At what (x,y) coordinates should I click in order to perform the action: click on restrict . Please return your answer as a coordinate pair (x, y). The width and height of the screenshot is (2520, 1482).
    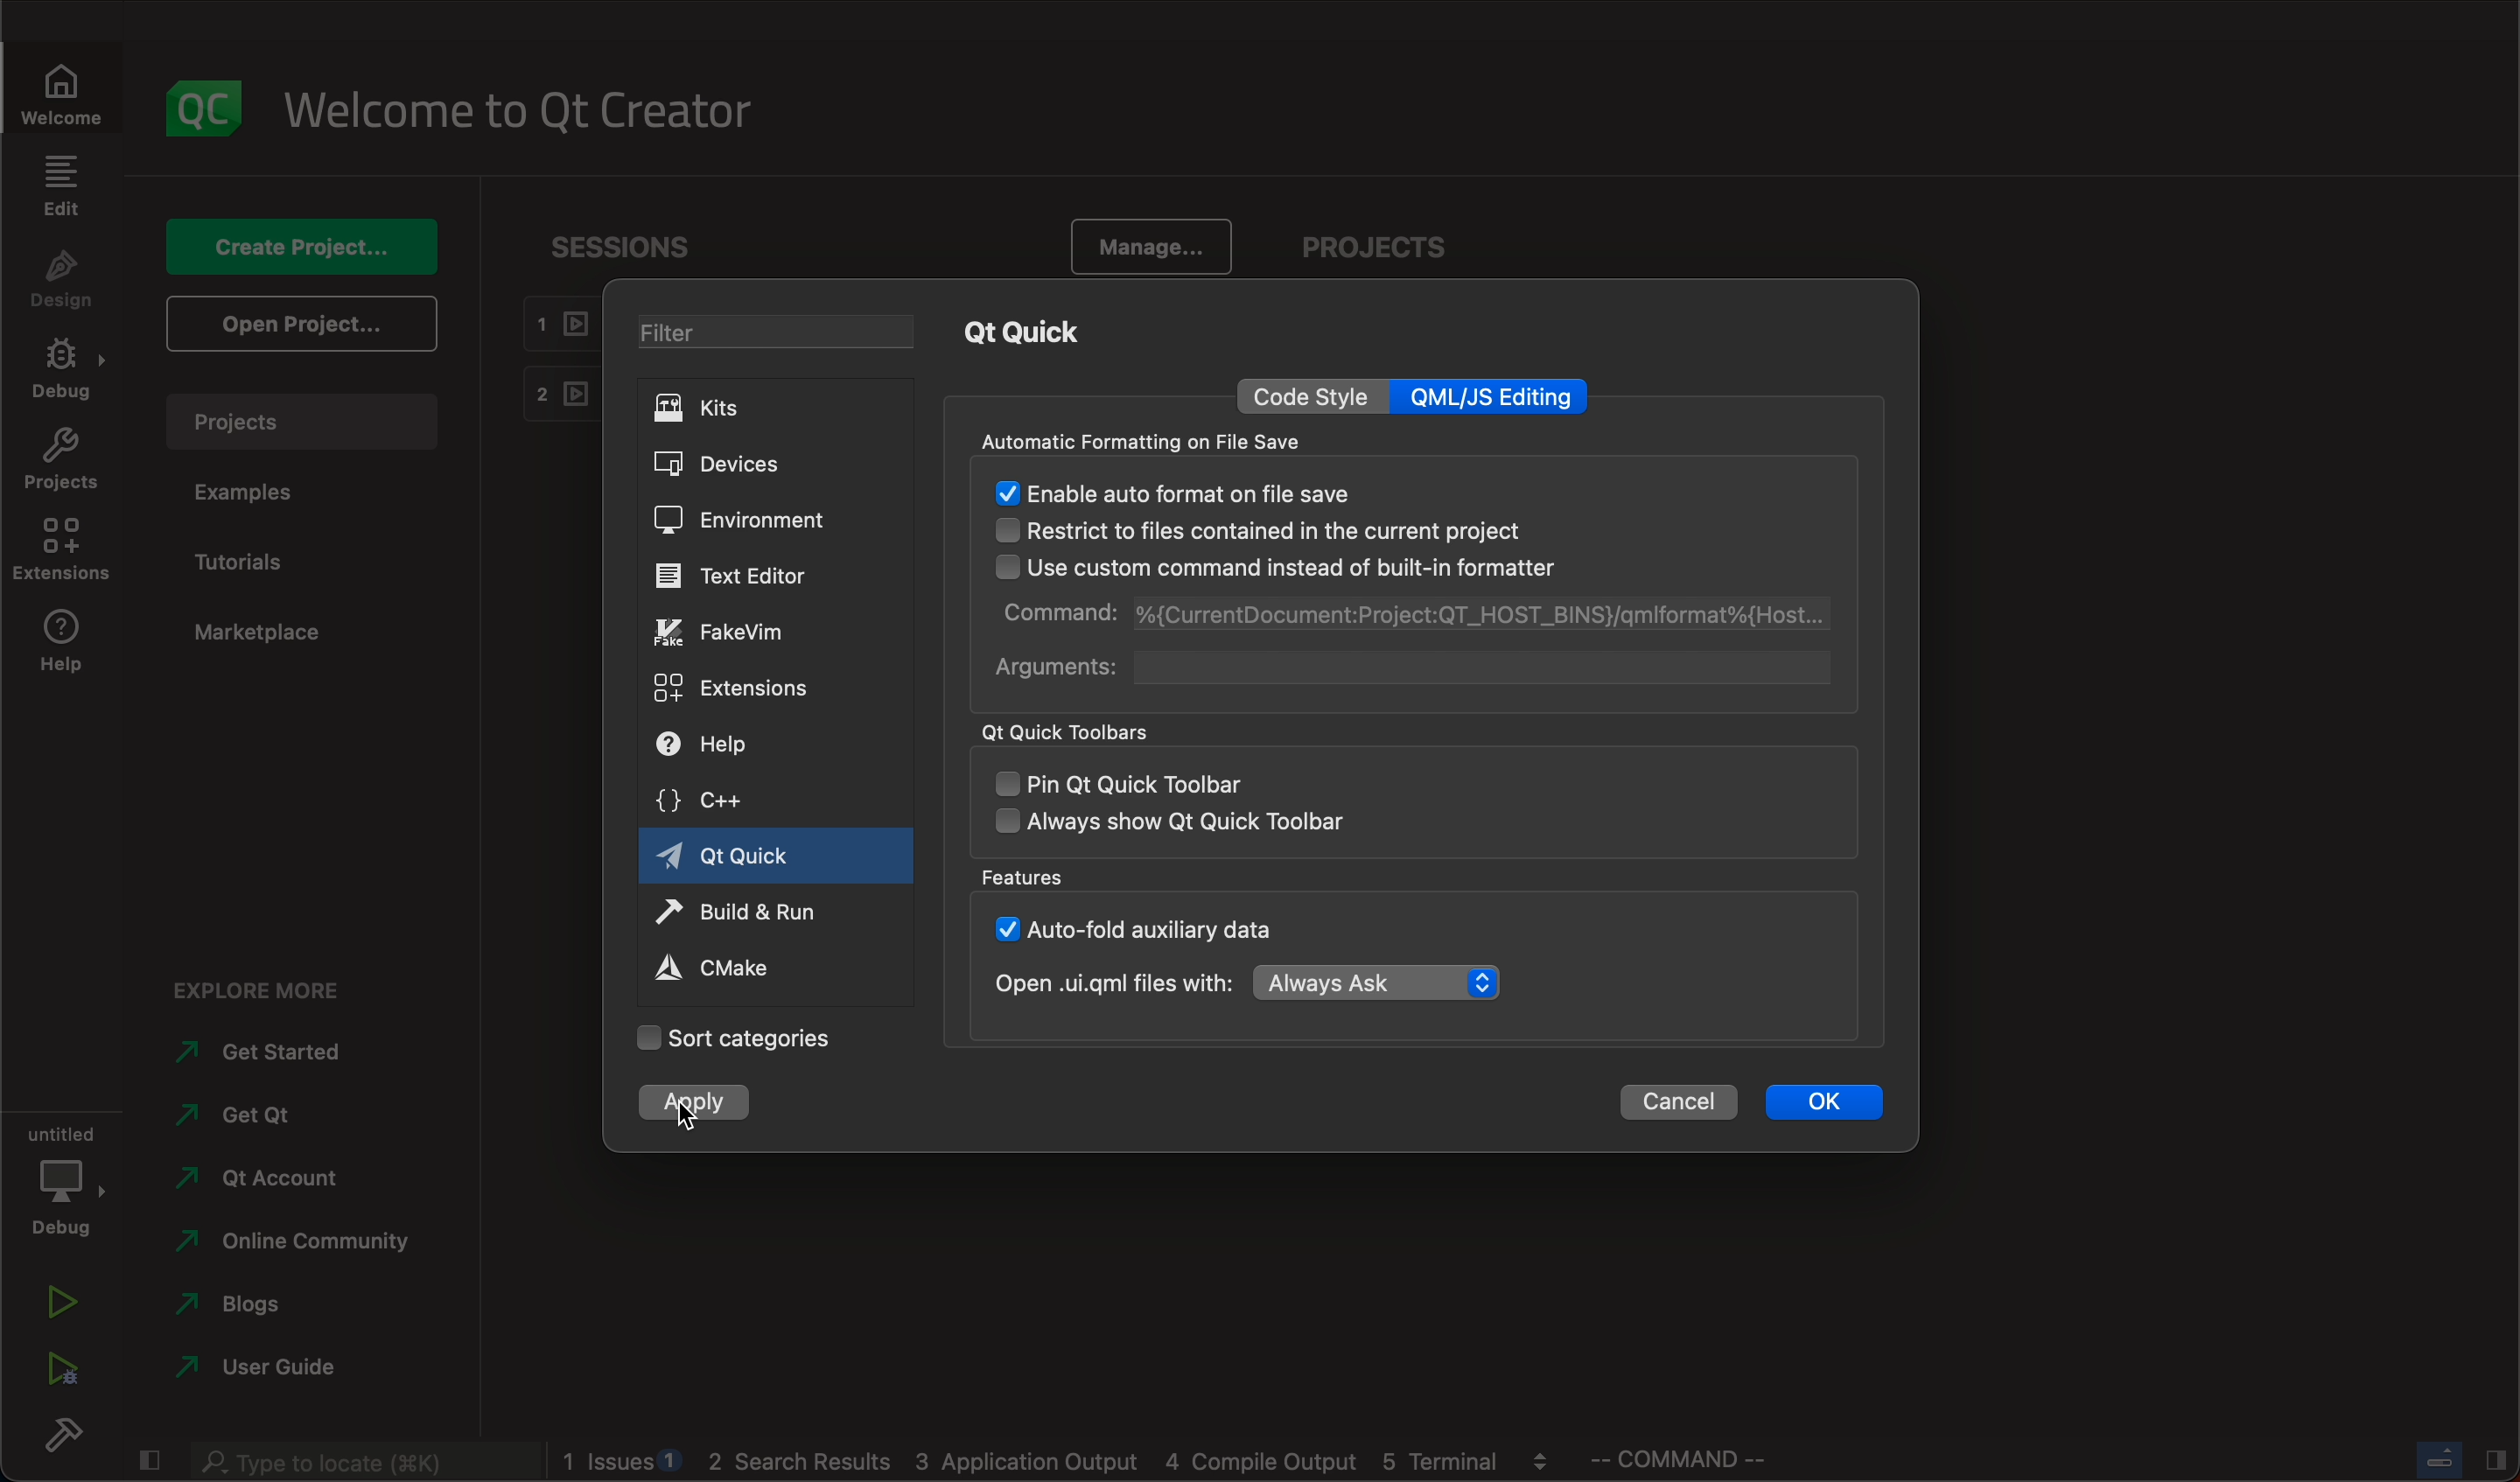
    Looking at the image, I should click on (1255, 533).